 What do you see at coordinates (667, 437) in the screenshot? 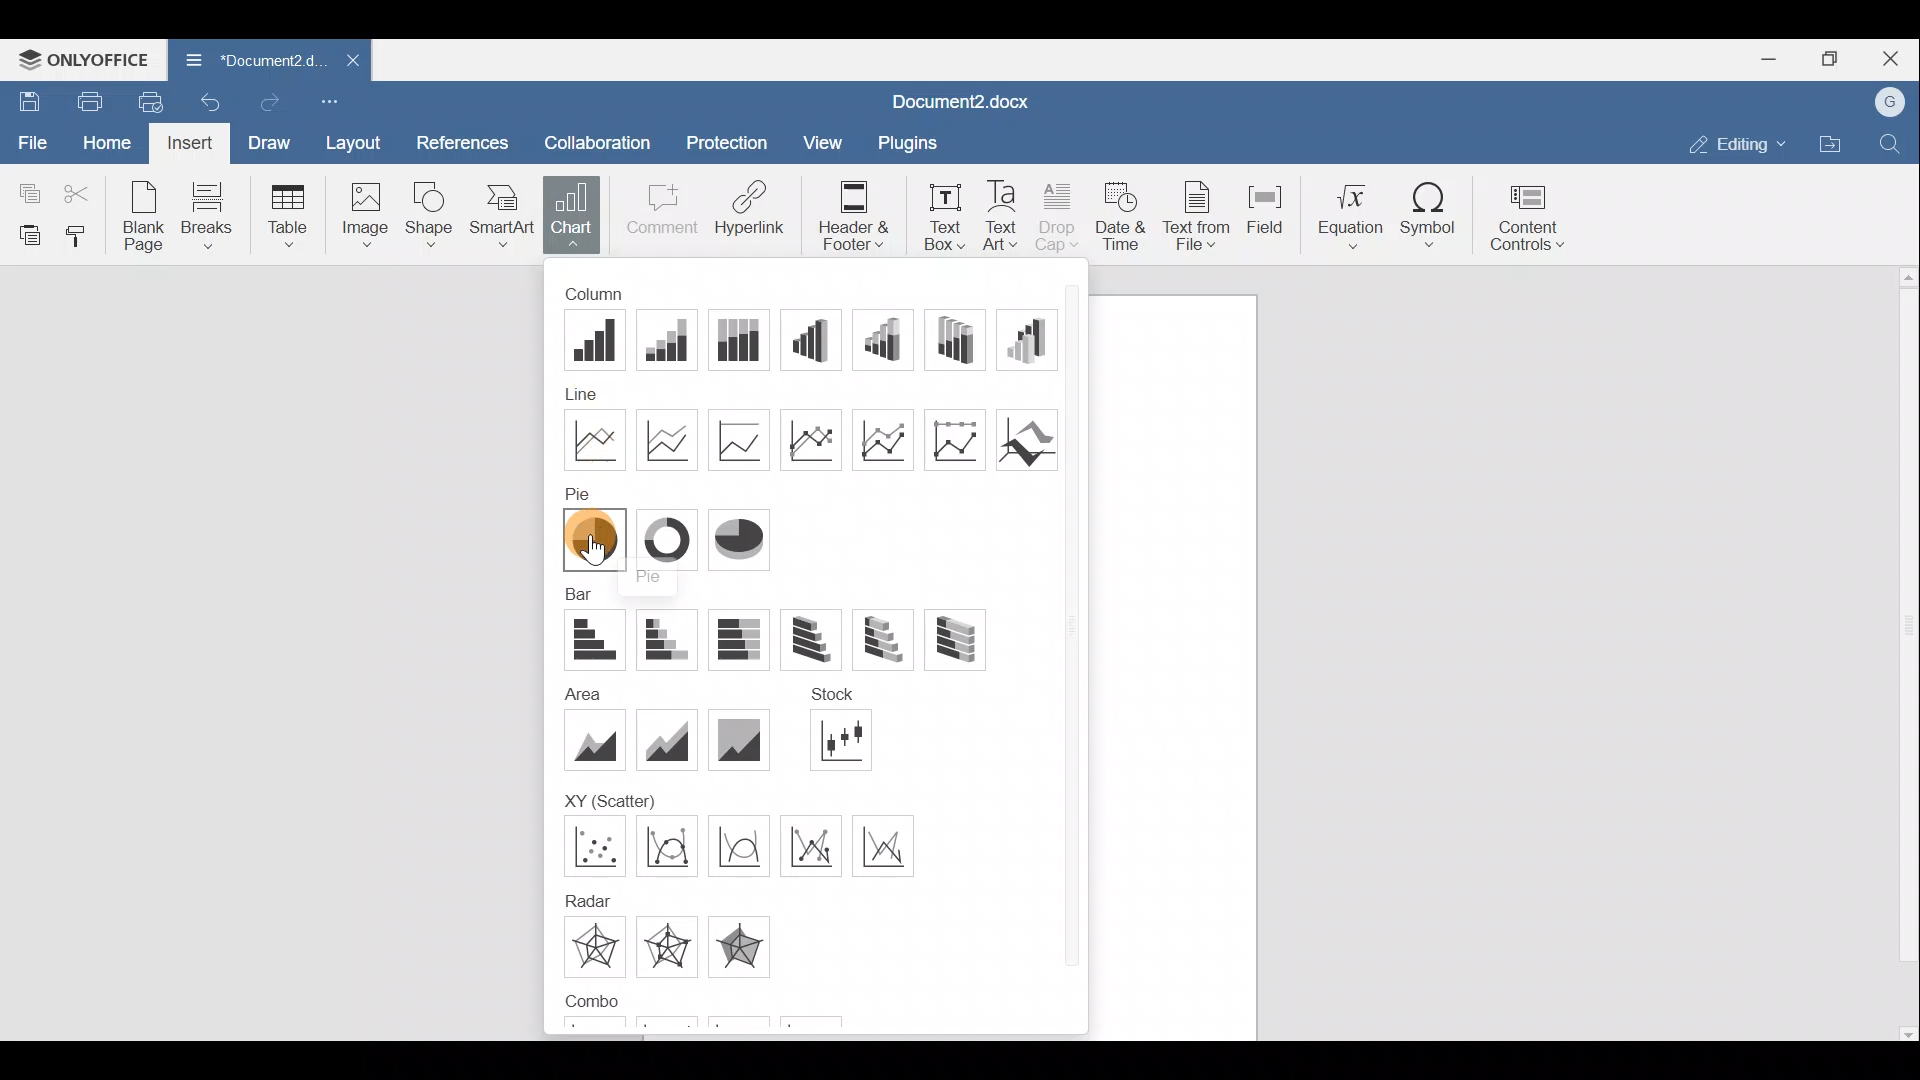
I see `Stacked line` at bounding box center [667, 437].